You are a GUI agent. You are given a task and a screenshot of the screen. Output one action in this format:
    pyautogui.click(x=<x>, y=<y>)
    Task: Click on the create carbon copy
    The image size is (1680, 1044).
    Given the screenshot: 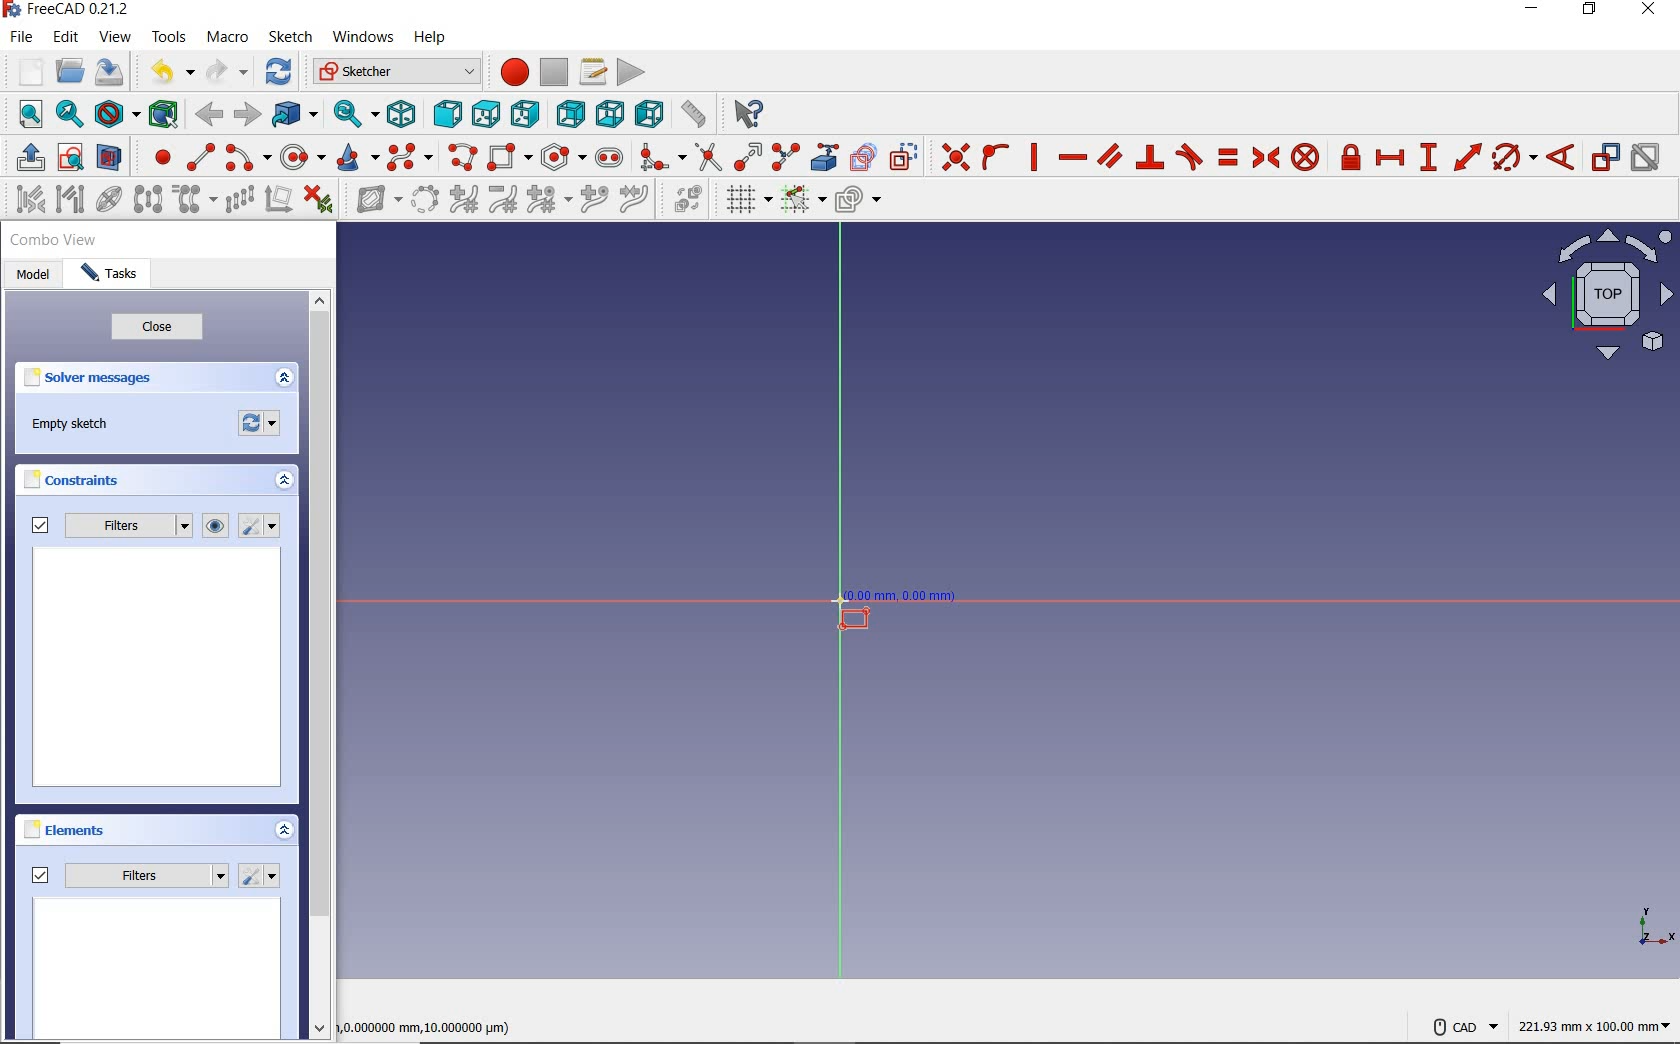 What is the action you would take?
    pyautogui.click(x=864, y=157)
    